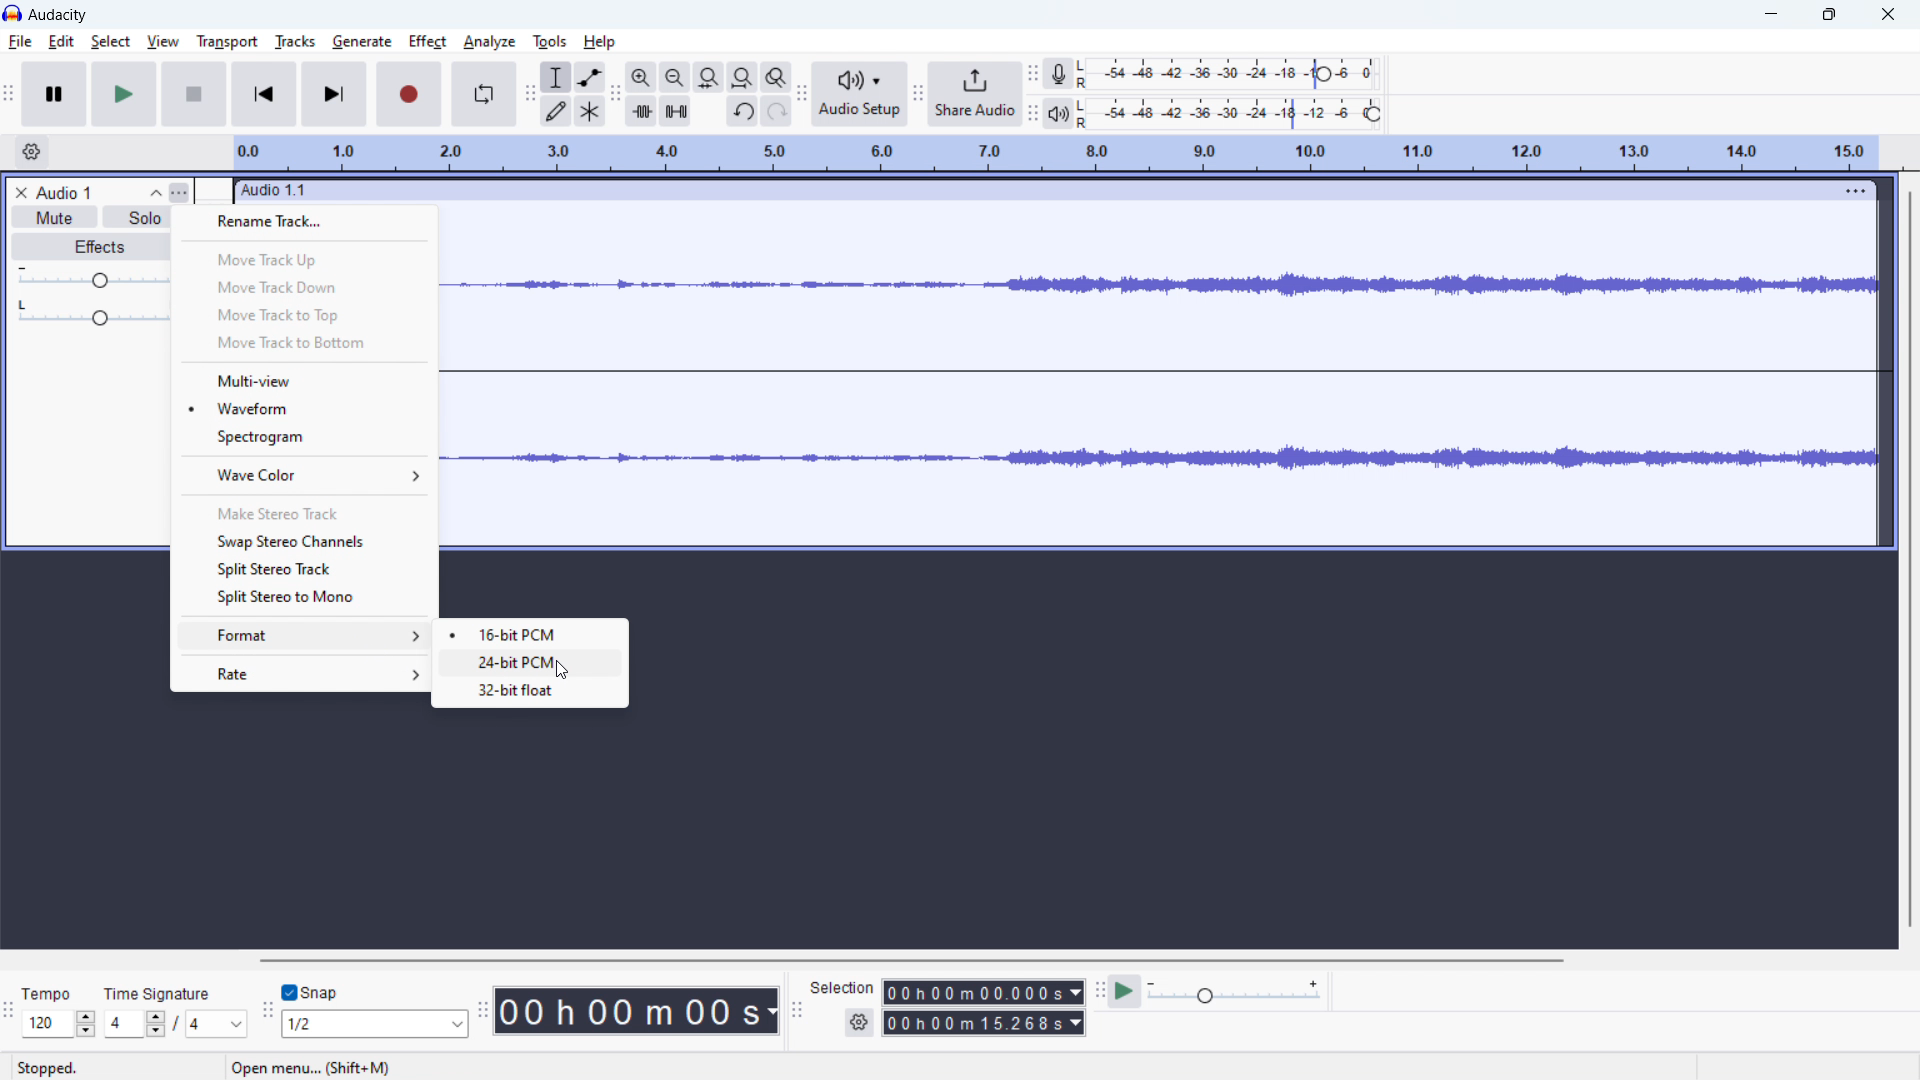  Describe the element at coordinates (743, 111) in the screenshot. I see `undo` at that location.